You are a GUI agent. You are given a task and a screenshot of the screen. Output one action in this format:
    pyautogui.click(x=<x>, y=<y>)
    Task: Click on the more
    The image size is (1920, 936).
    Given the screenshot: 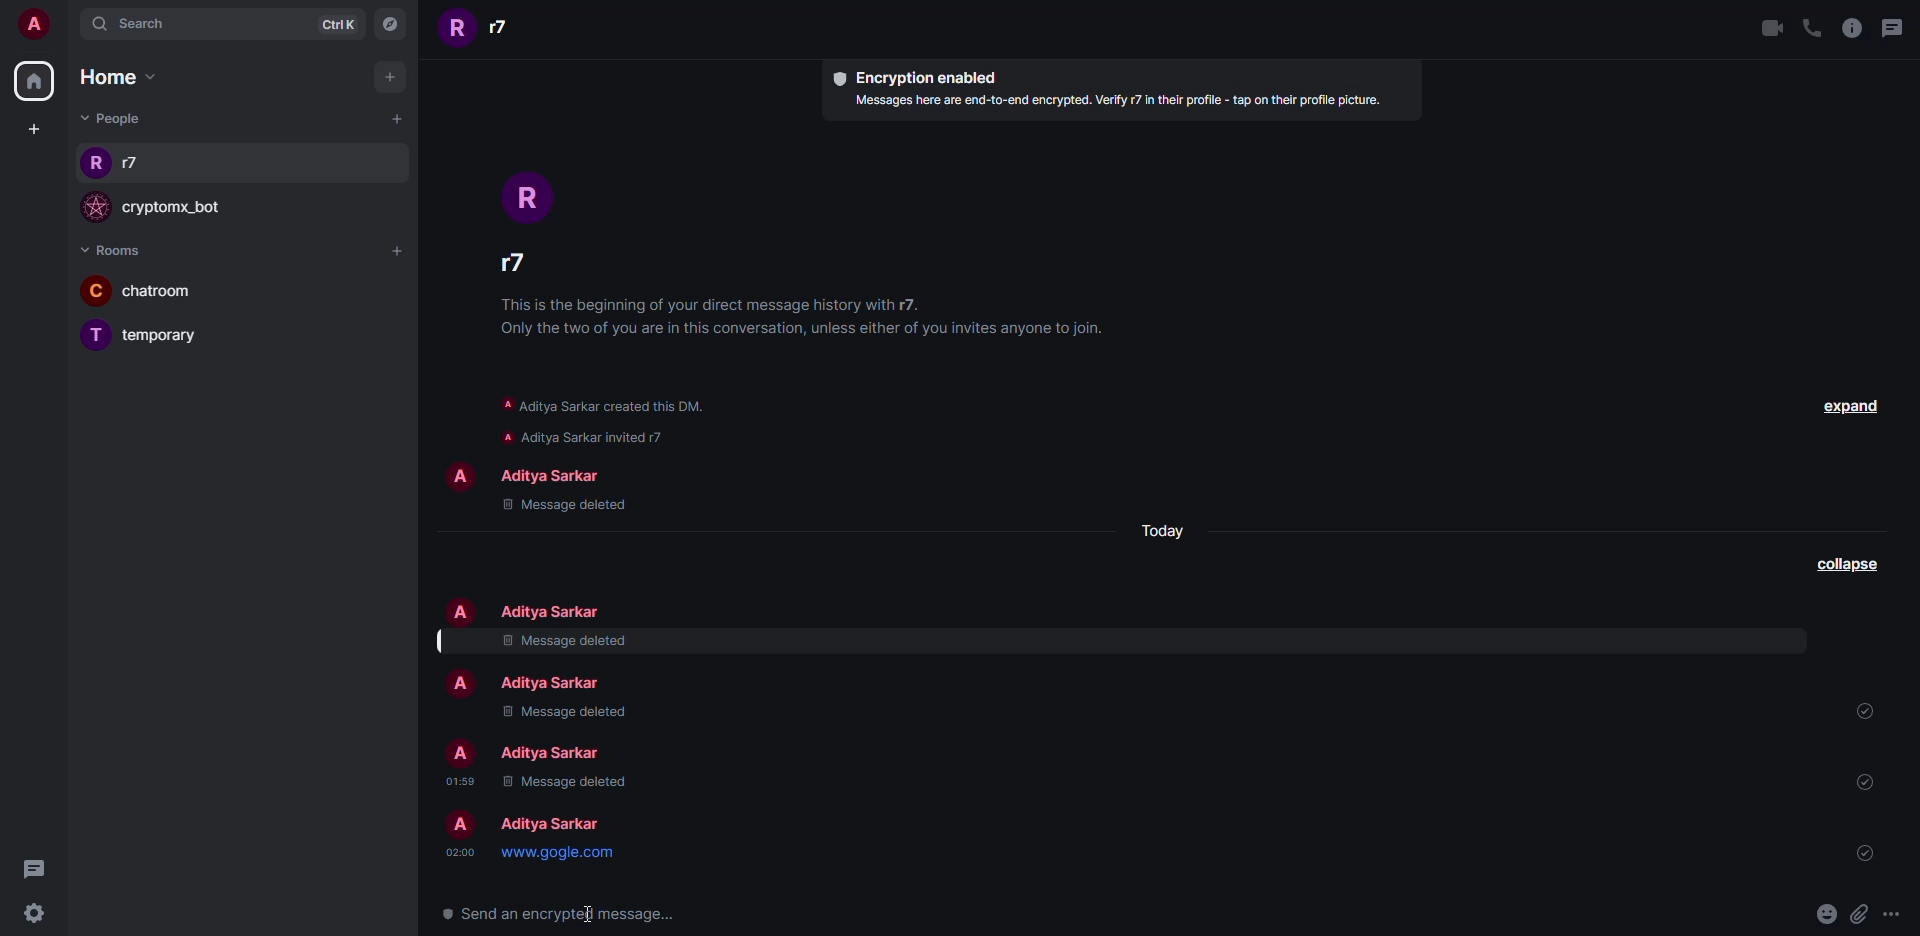 What is the action you would take?
    pyautogui.click(x=1893, y=914)
    